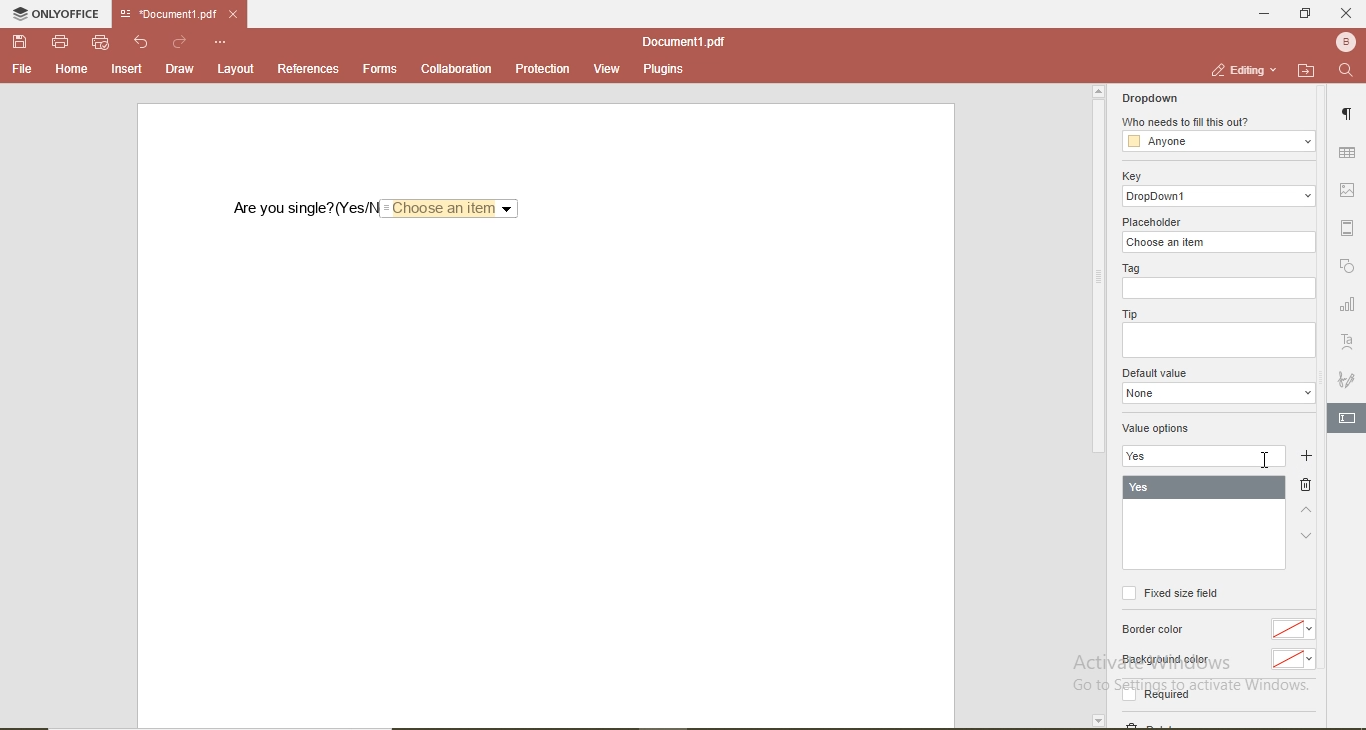  Describe the element at coordinates (180, 43) in the screenshot. I see `redo` at that location.